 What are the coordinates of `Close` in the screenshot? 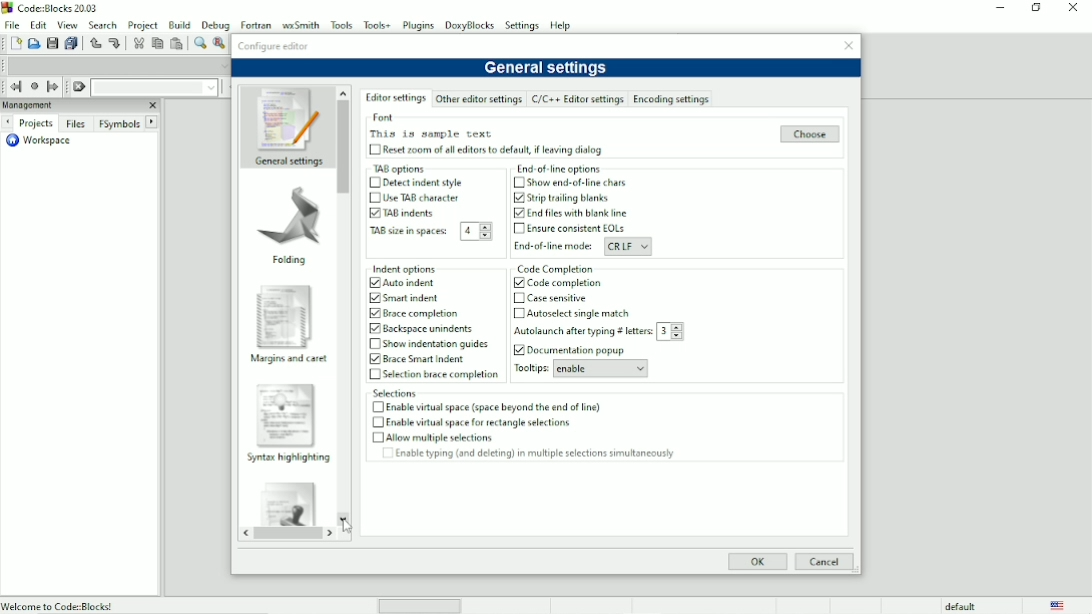 It's located at (152, 105).